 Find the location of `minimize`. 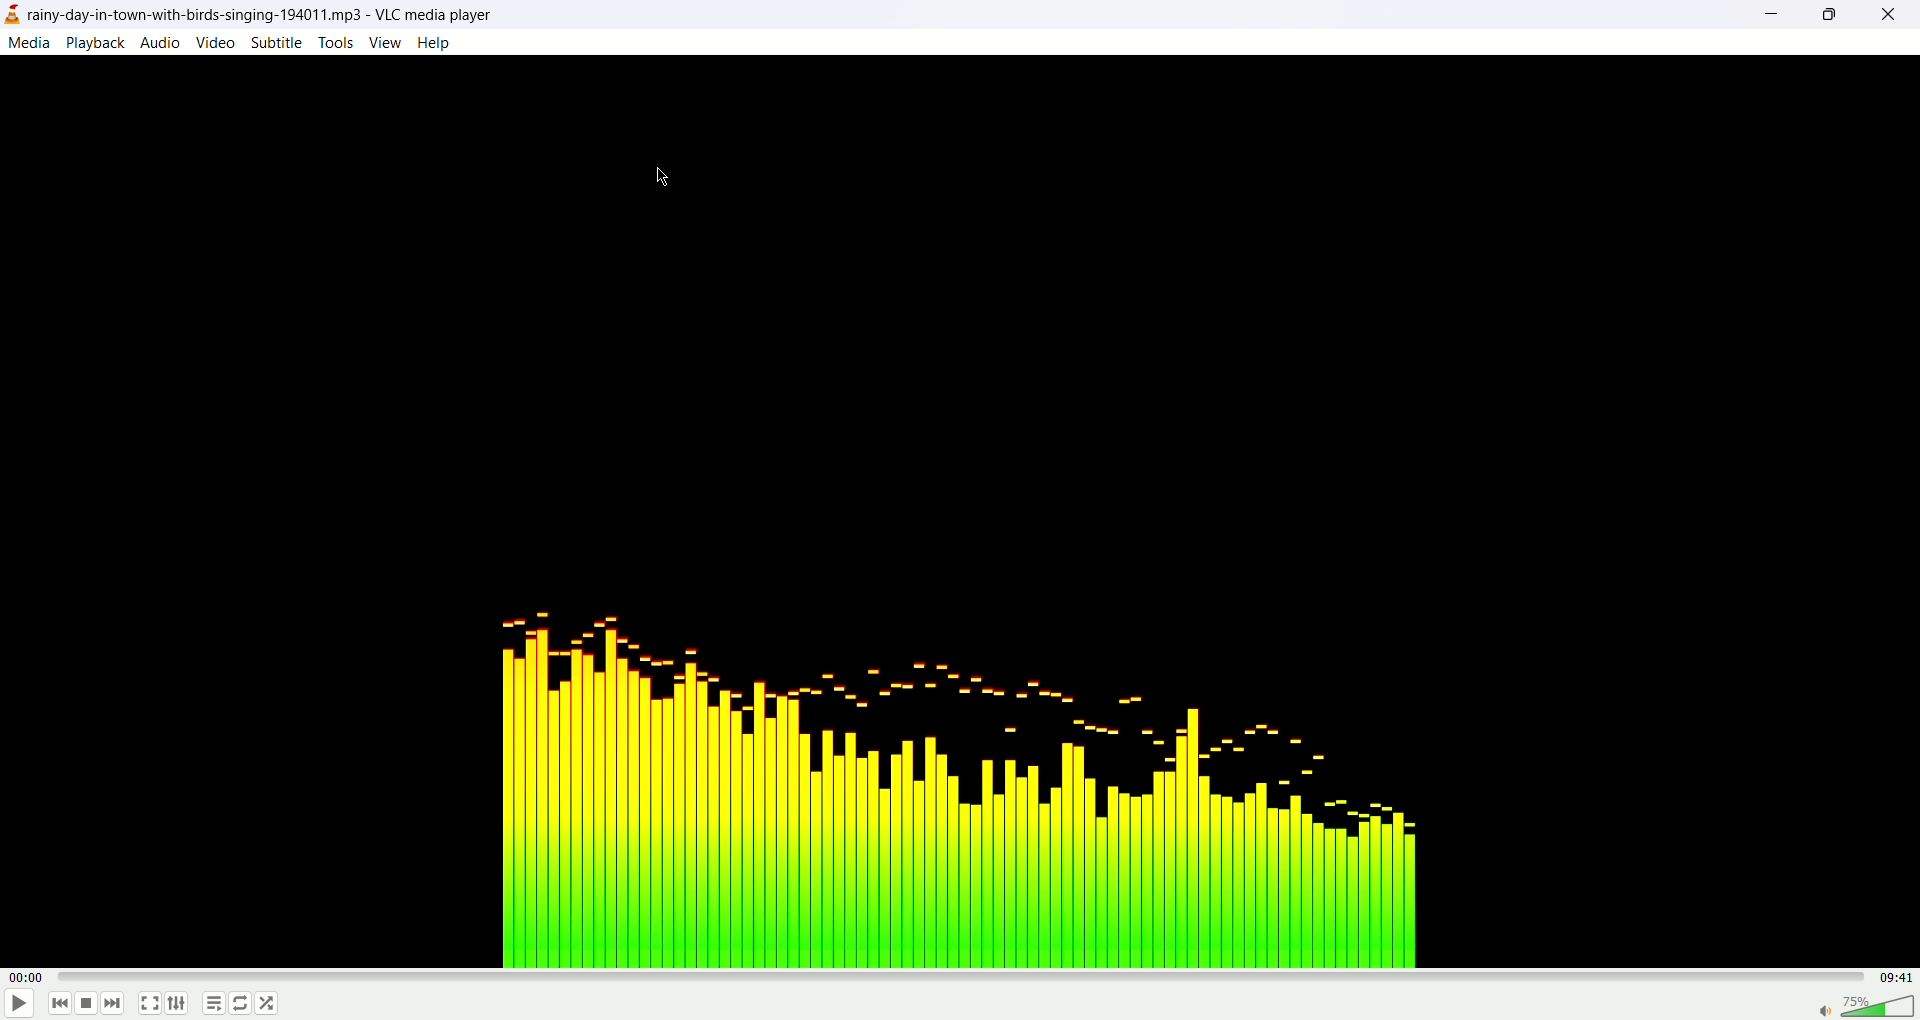

minimize is located at coordinates (1771, 17).